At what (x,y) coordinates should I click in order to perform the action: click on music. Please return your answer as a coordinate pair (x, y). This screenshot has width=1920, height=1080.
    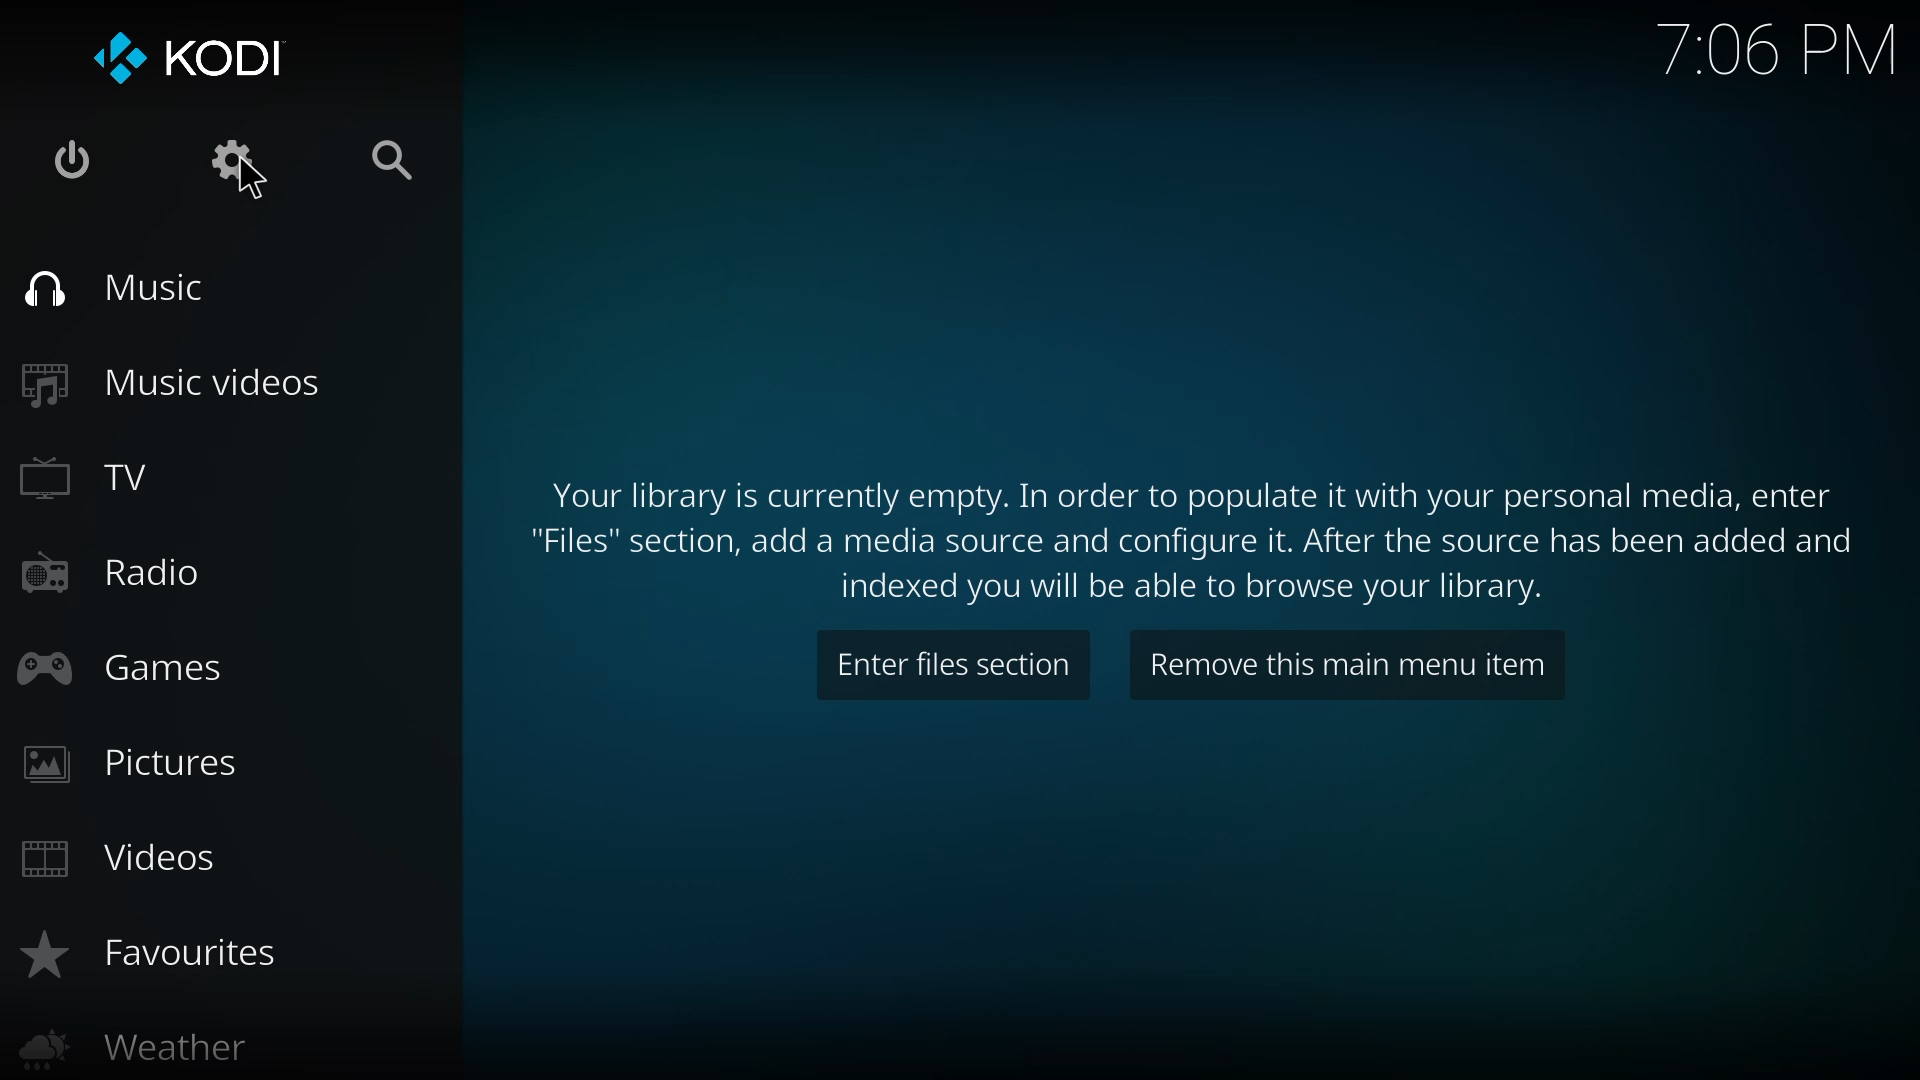
    Looking at the image, I should click on (115, 287).